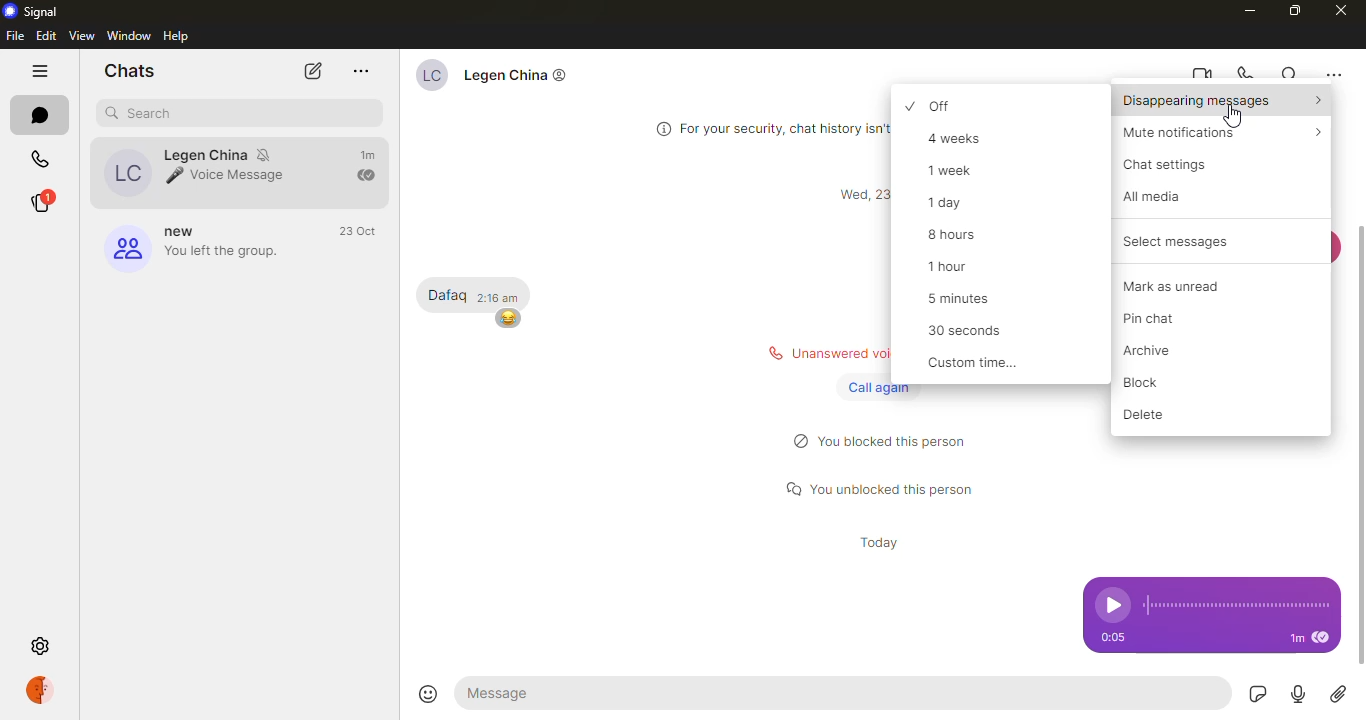 The width and height of the screenshot is (1366, 720). I want to click on view, so click(81, 36).